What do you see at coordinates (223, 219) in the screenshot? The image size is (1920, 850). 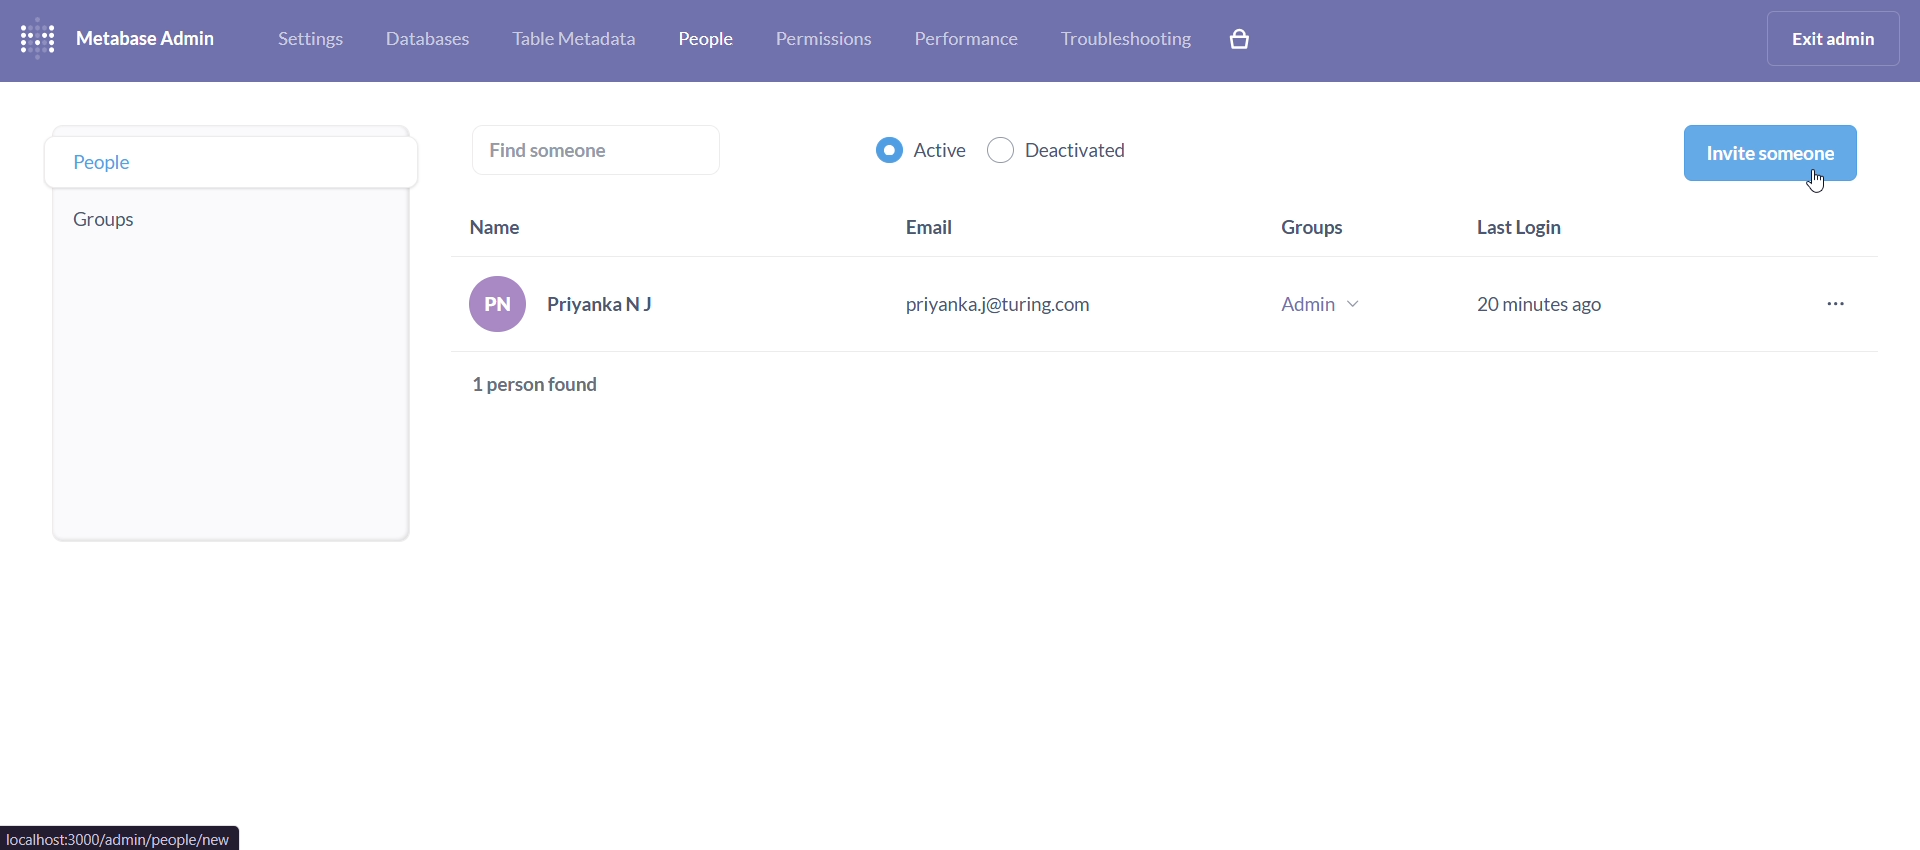 I see `groups` at bounding box center [223, 219].